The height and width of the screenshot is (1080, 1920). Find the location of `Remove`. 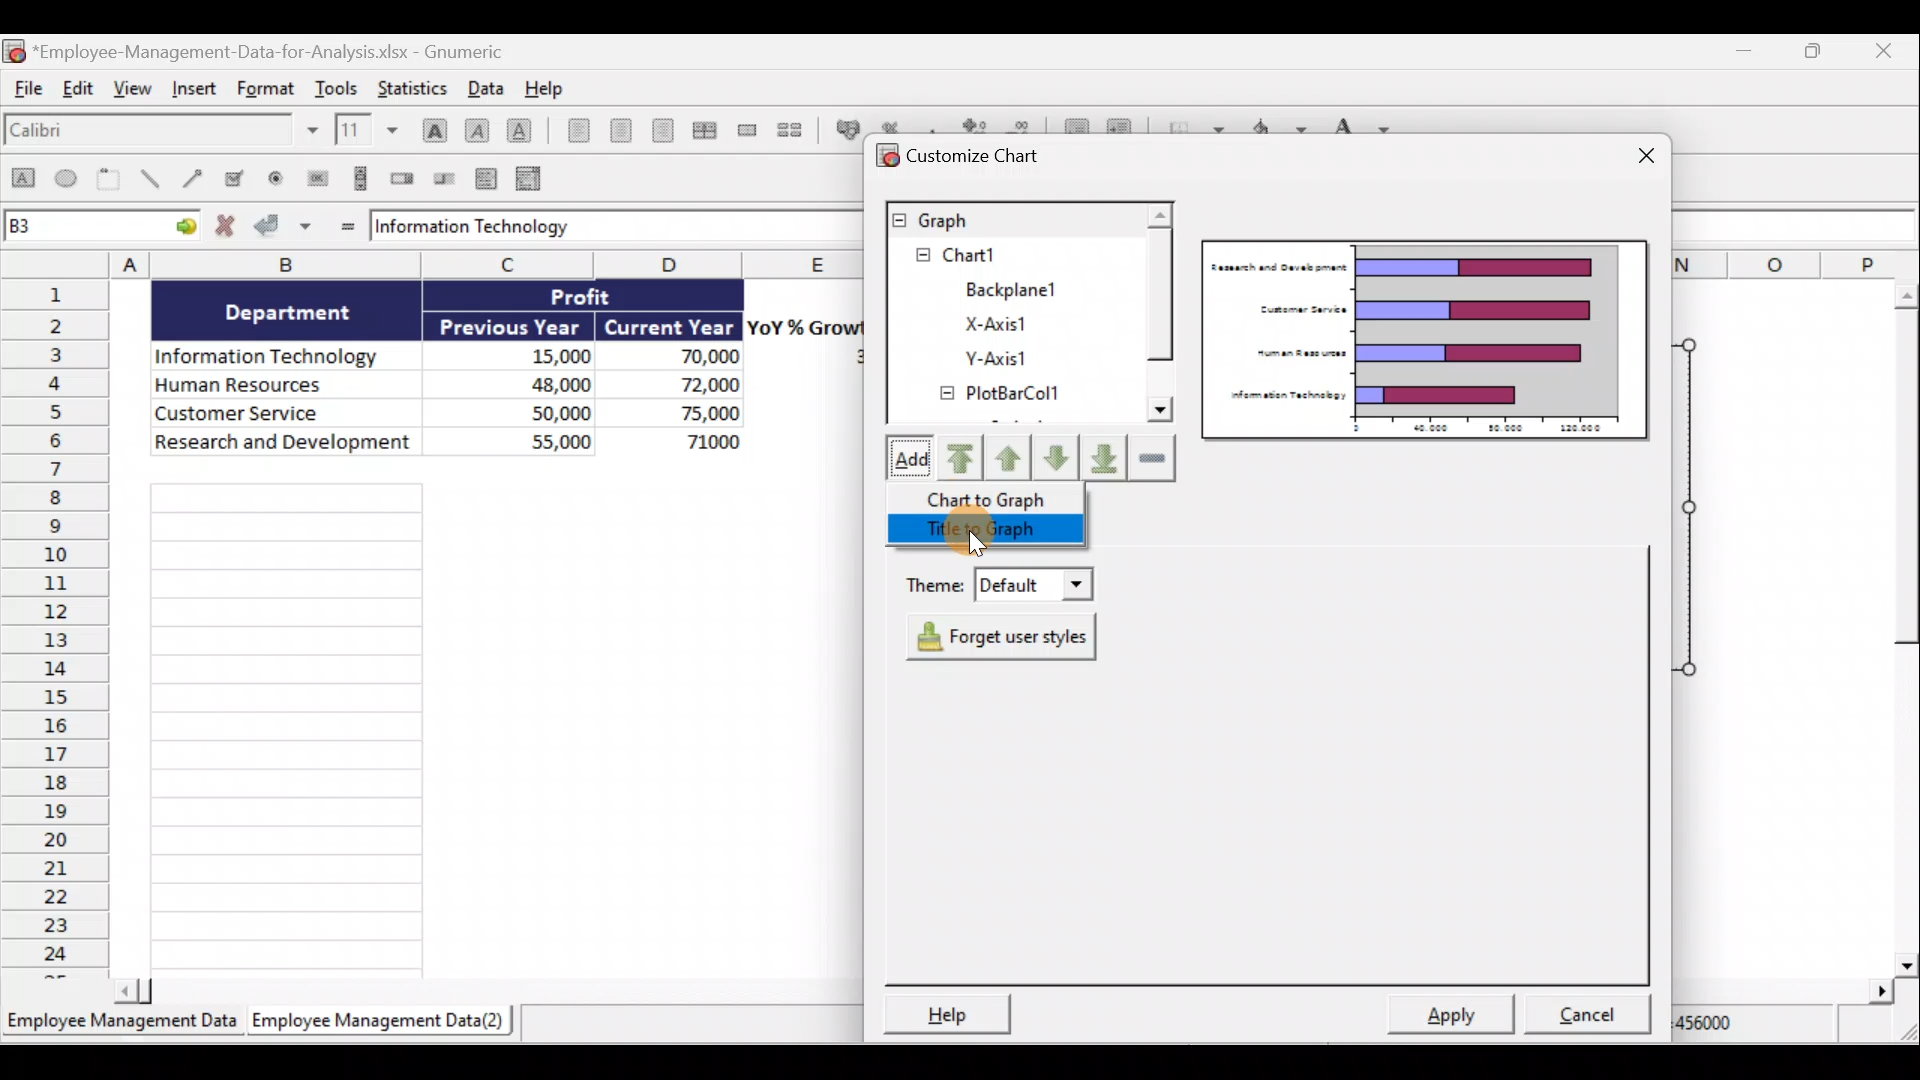

Remove is located at coordinates (1151, 458).